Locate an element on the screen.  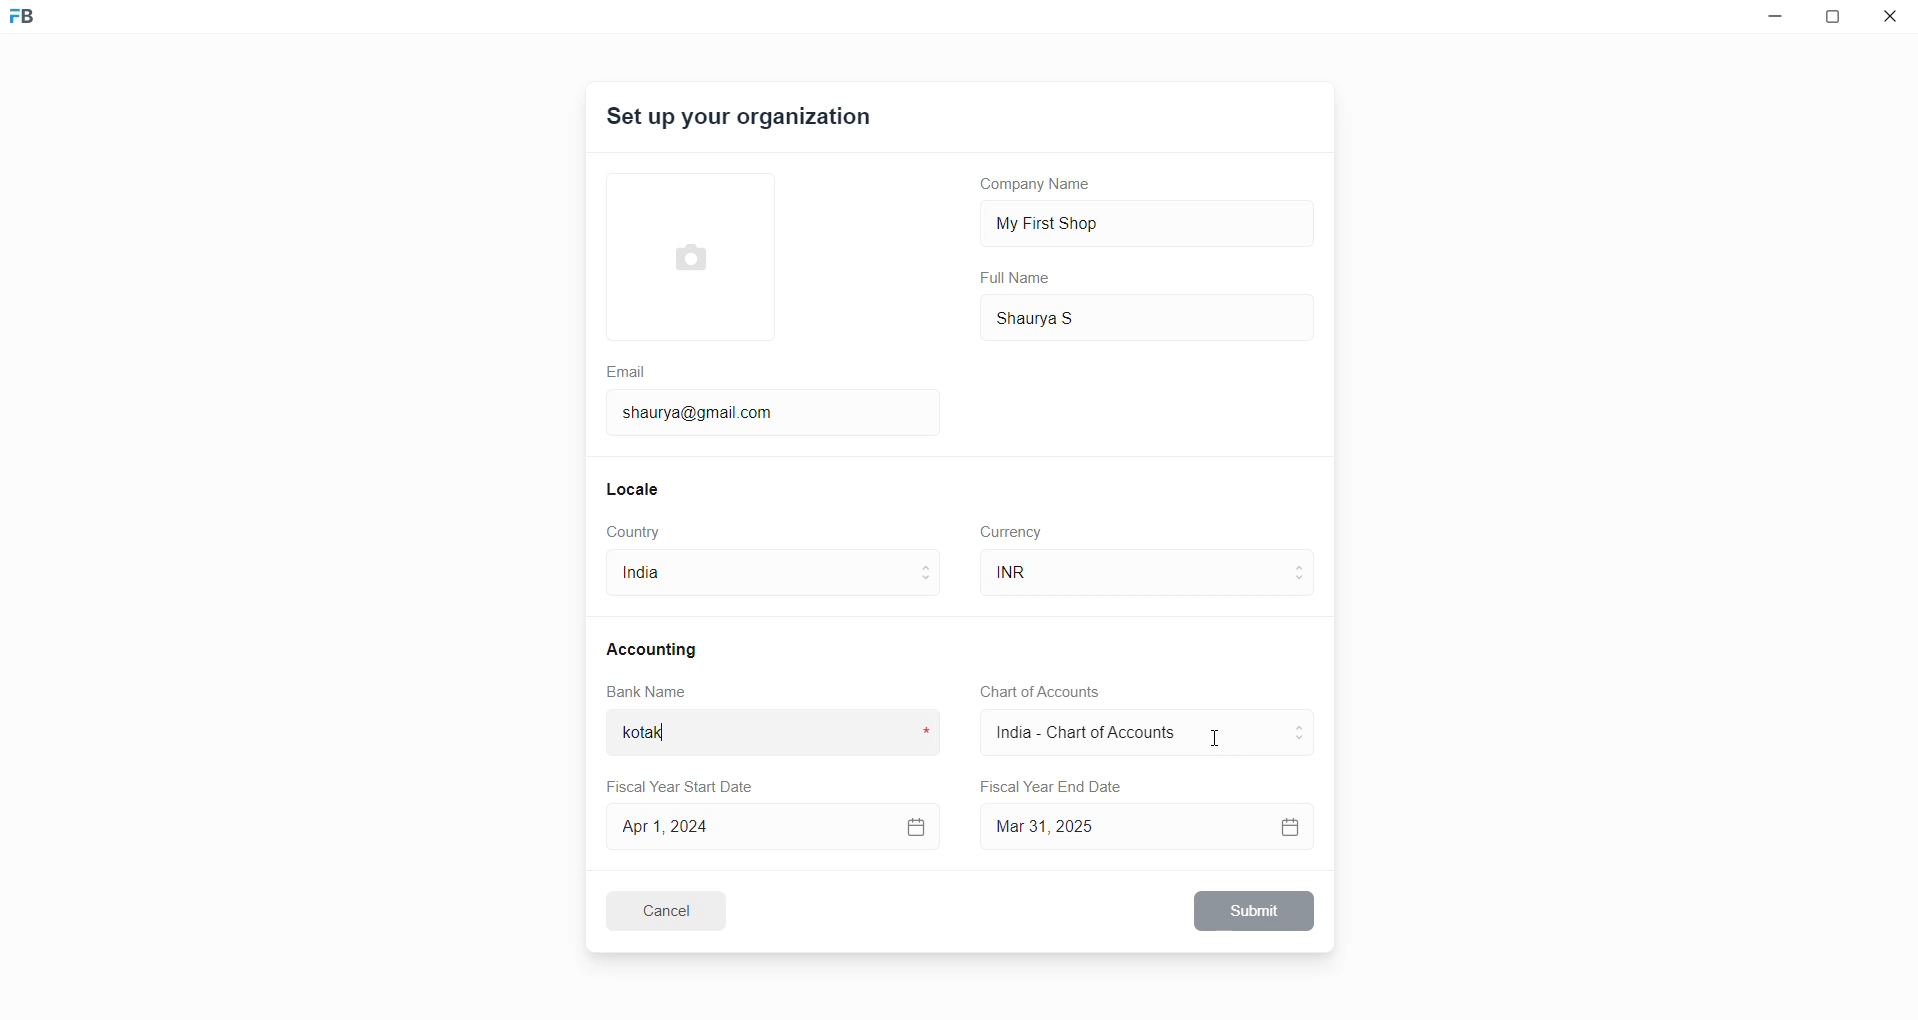
Company Name is located at coordinates (1043, 187).